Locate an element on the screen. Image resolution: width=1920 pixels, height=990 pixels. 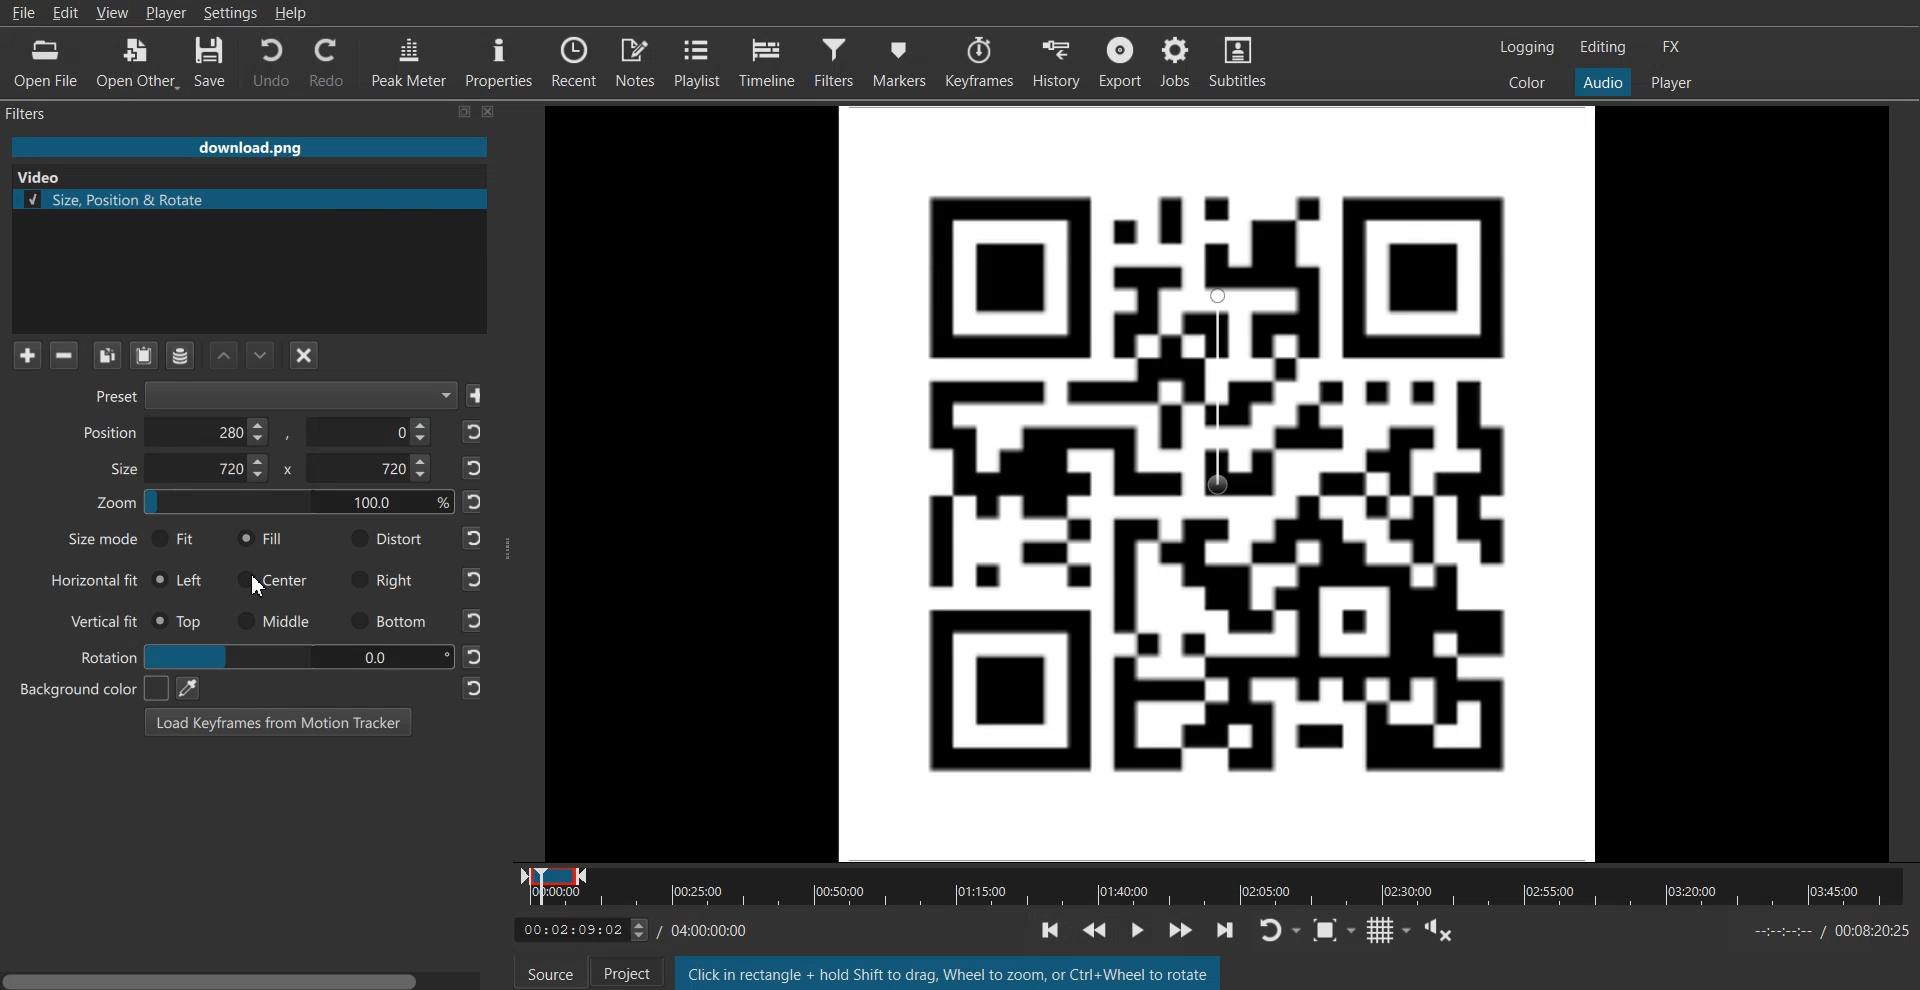
Reset to default is located at coordinates (474, 560).